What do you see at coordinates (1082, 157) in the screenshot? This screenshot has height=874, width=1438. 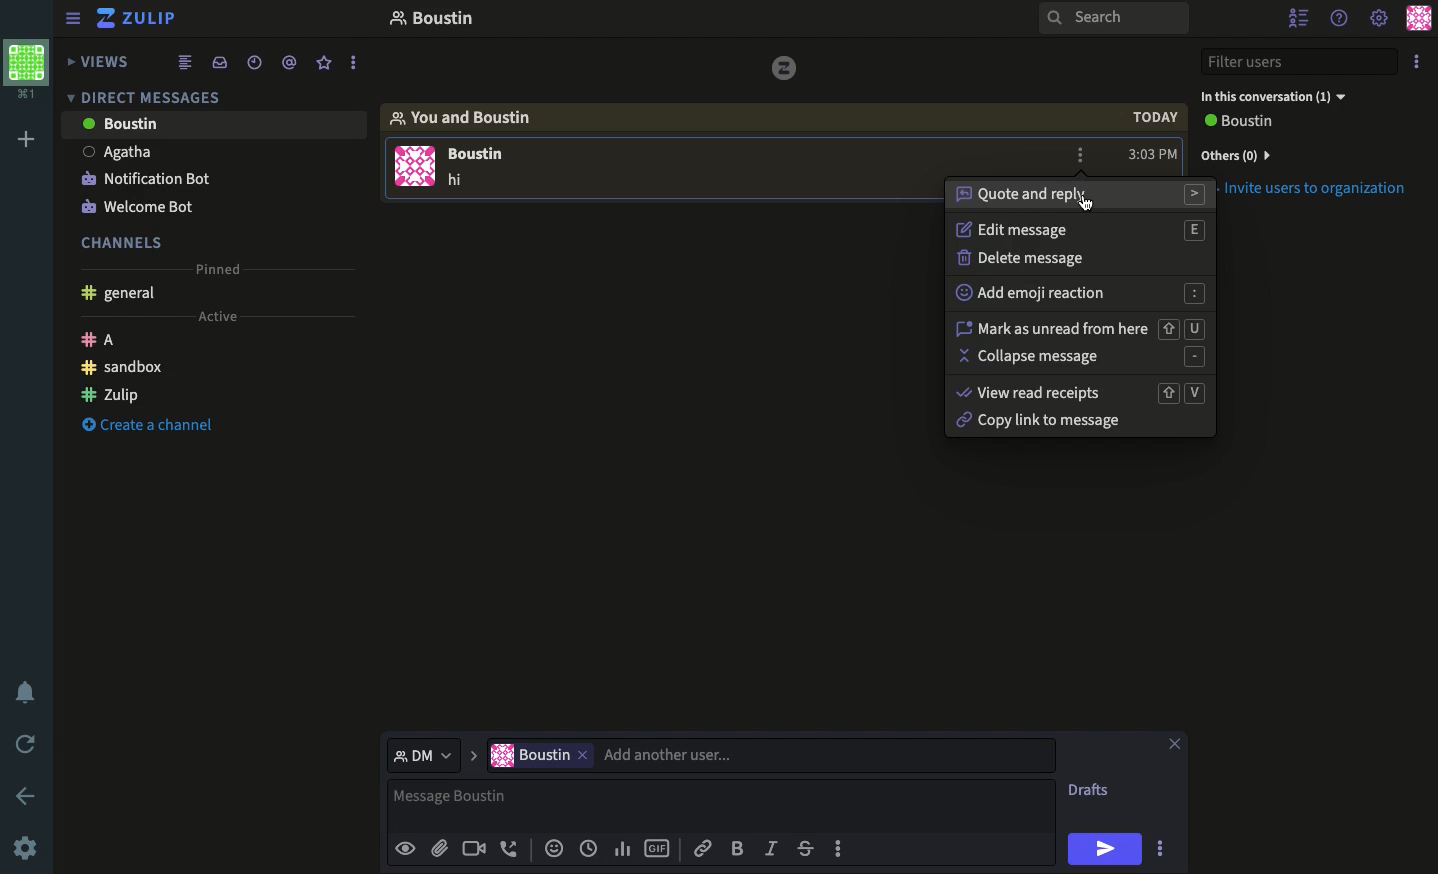 I see `Options` at bounding box center [1082, 157].